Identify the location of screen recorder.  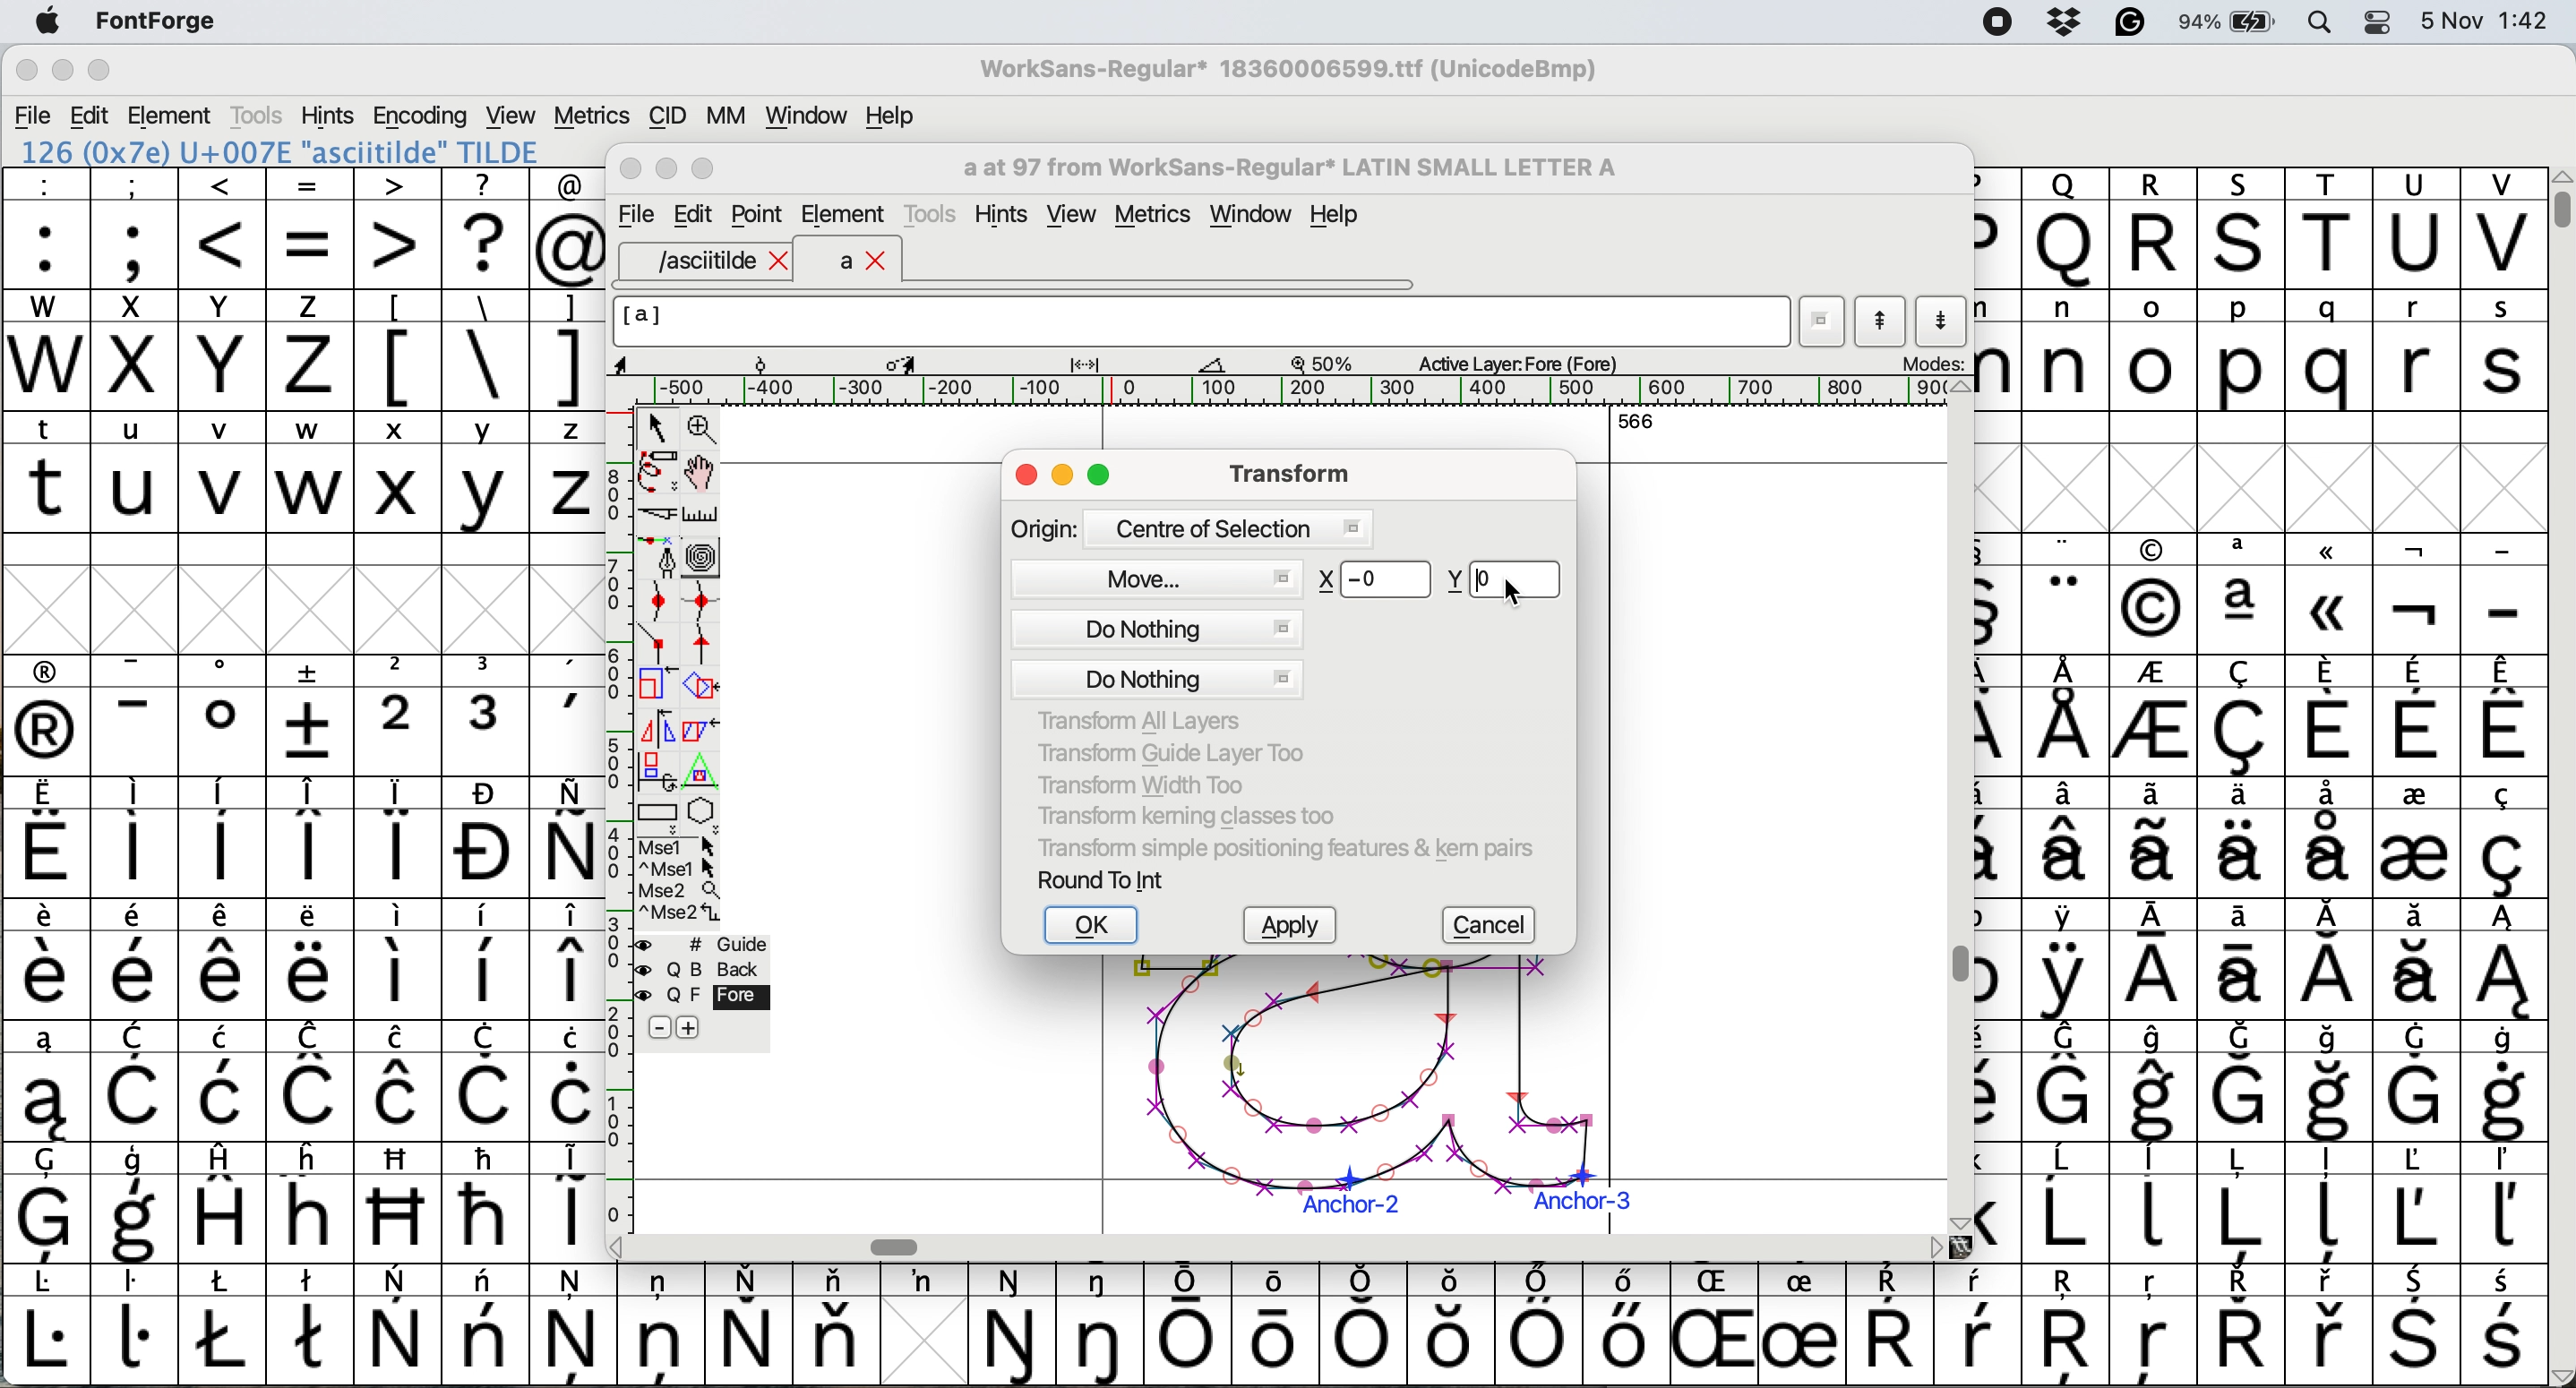
(1995, 24).